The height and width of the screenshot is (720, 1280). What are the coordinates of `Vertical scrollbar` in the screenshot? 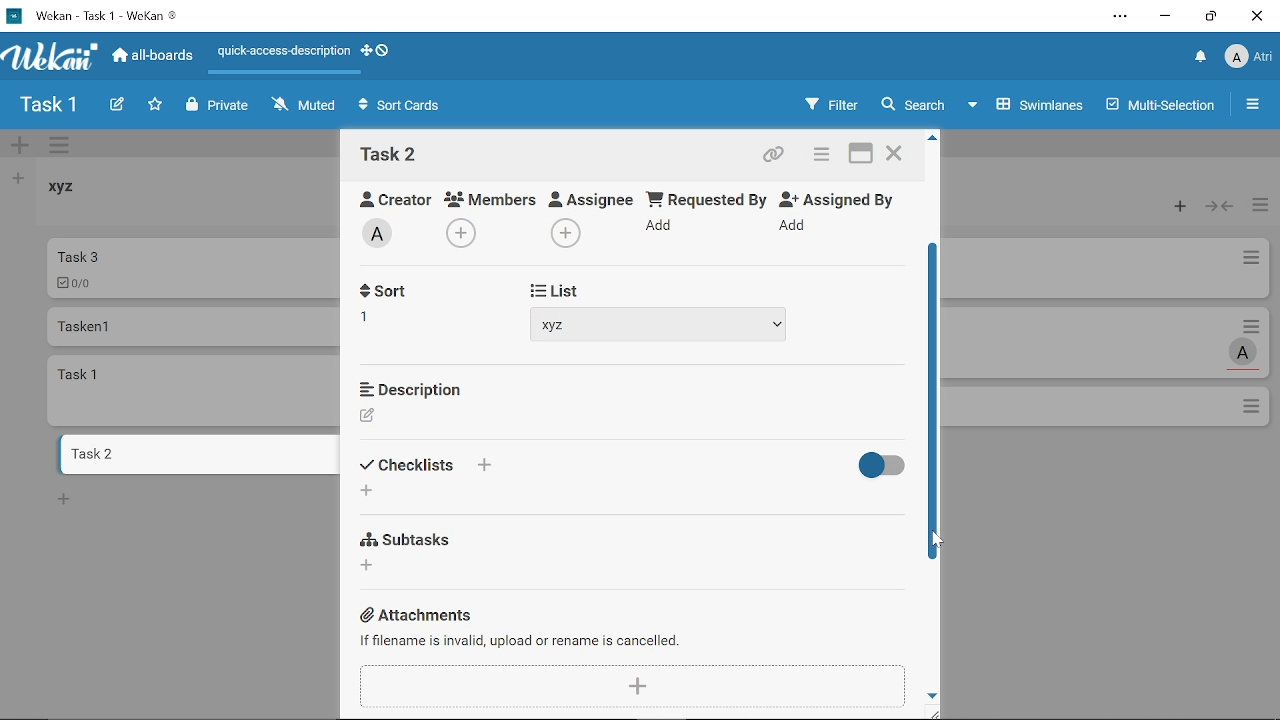 It's located at (935, 400).